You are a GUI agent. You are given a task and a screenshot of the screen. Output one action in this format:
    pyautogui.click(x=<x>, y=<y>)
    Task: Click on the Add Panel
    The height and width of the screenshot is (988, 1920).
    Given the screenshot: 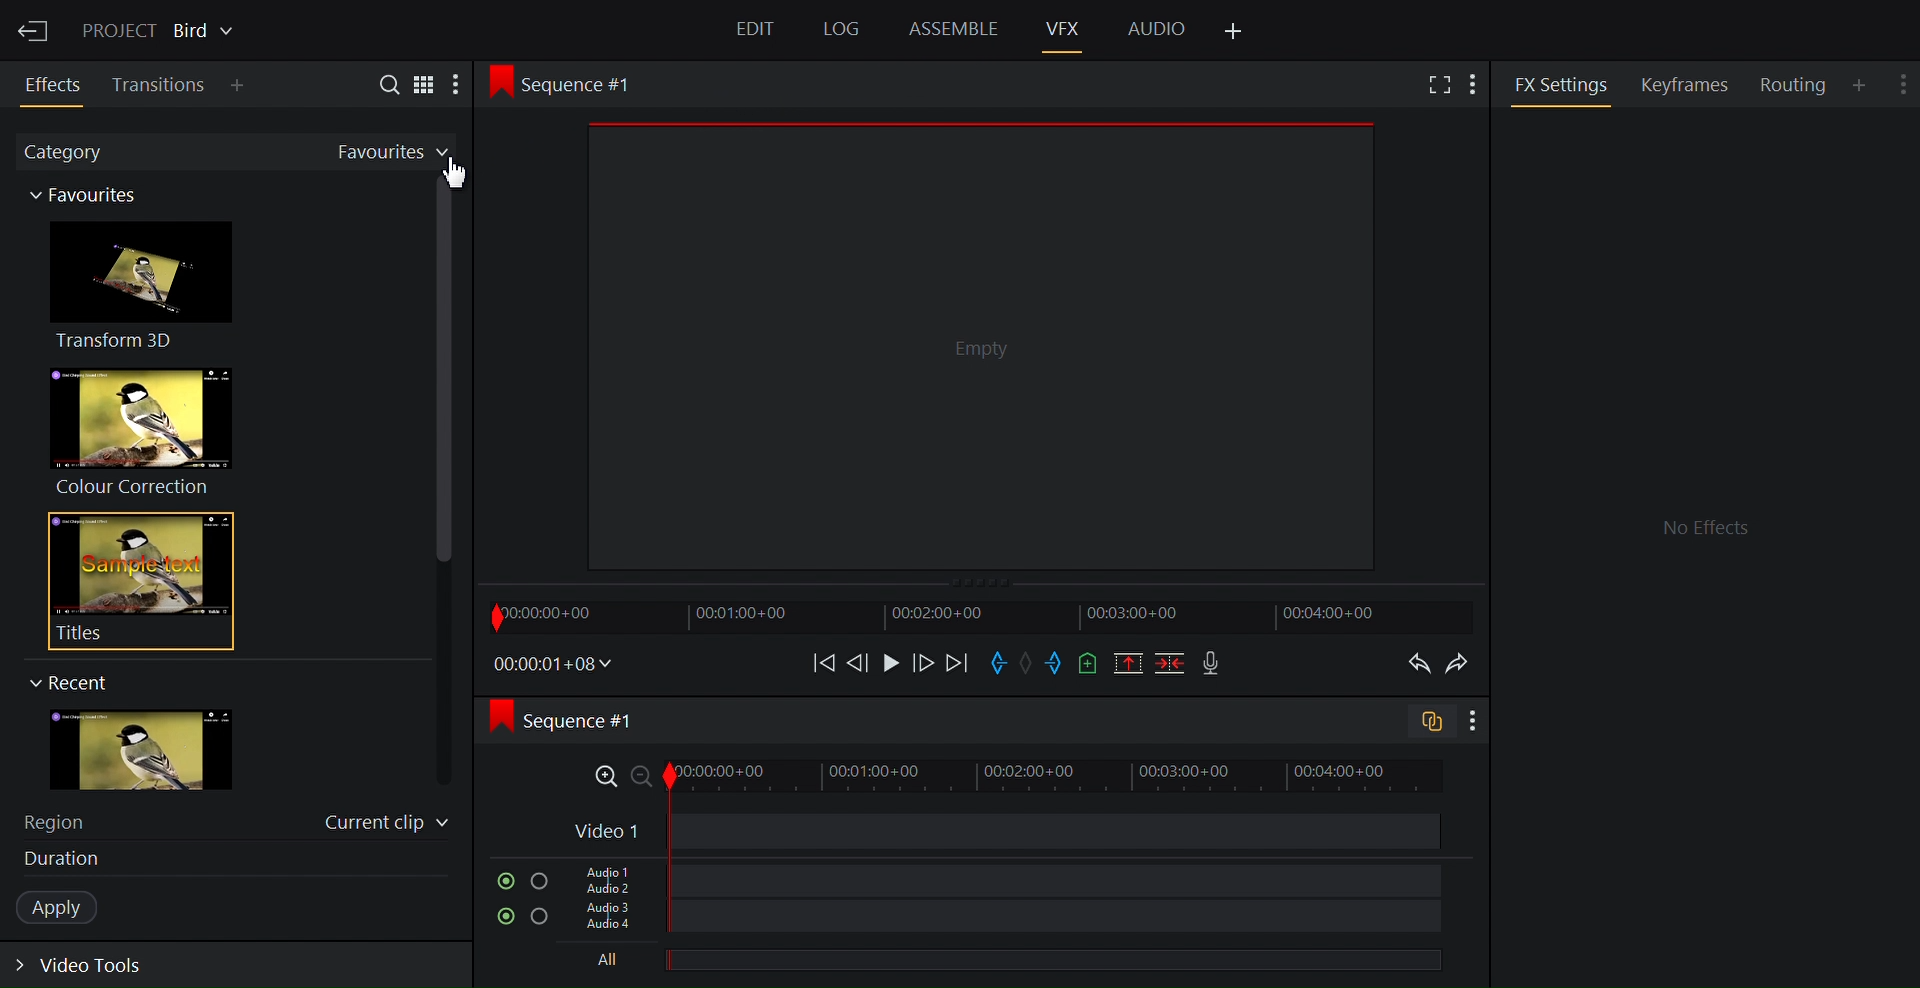 What is the action you would take?
    pyautogui.click(x=242, y=87)
    